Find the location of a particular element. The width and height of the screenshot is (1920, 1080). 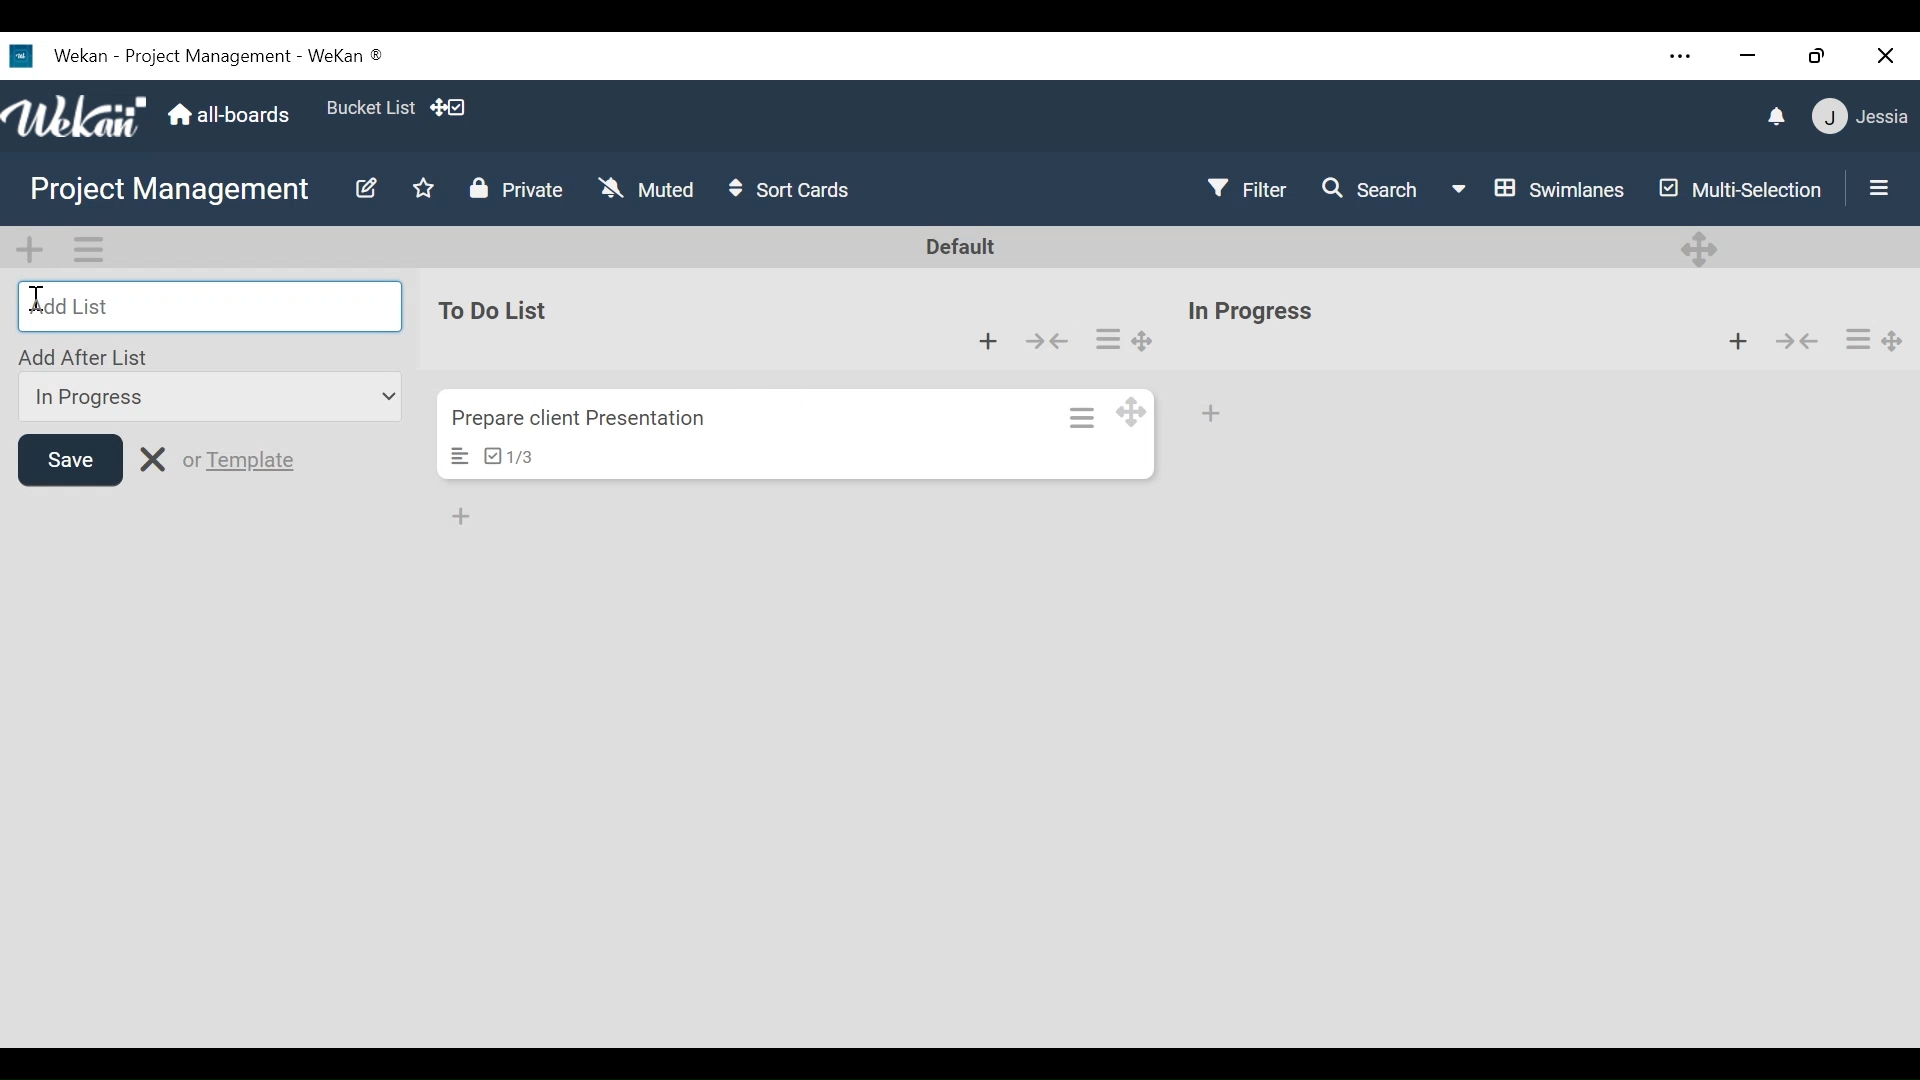

Cancel is located at coordinates (151, 458).